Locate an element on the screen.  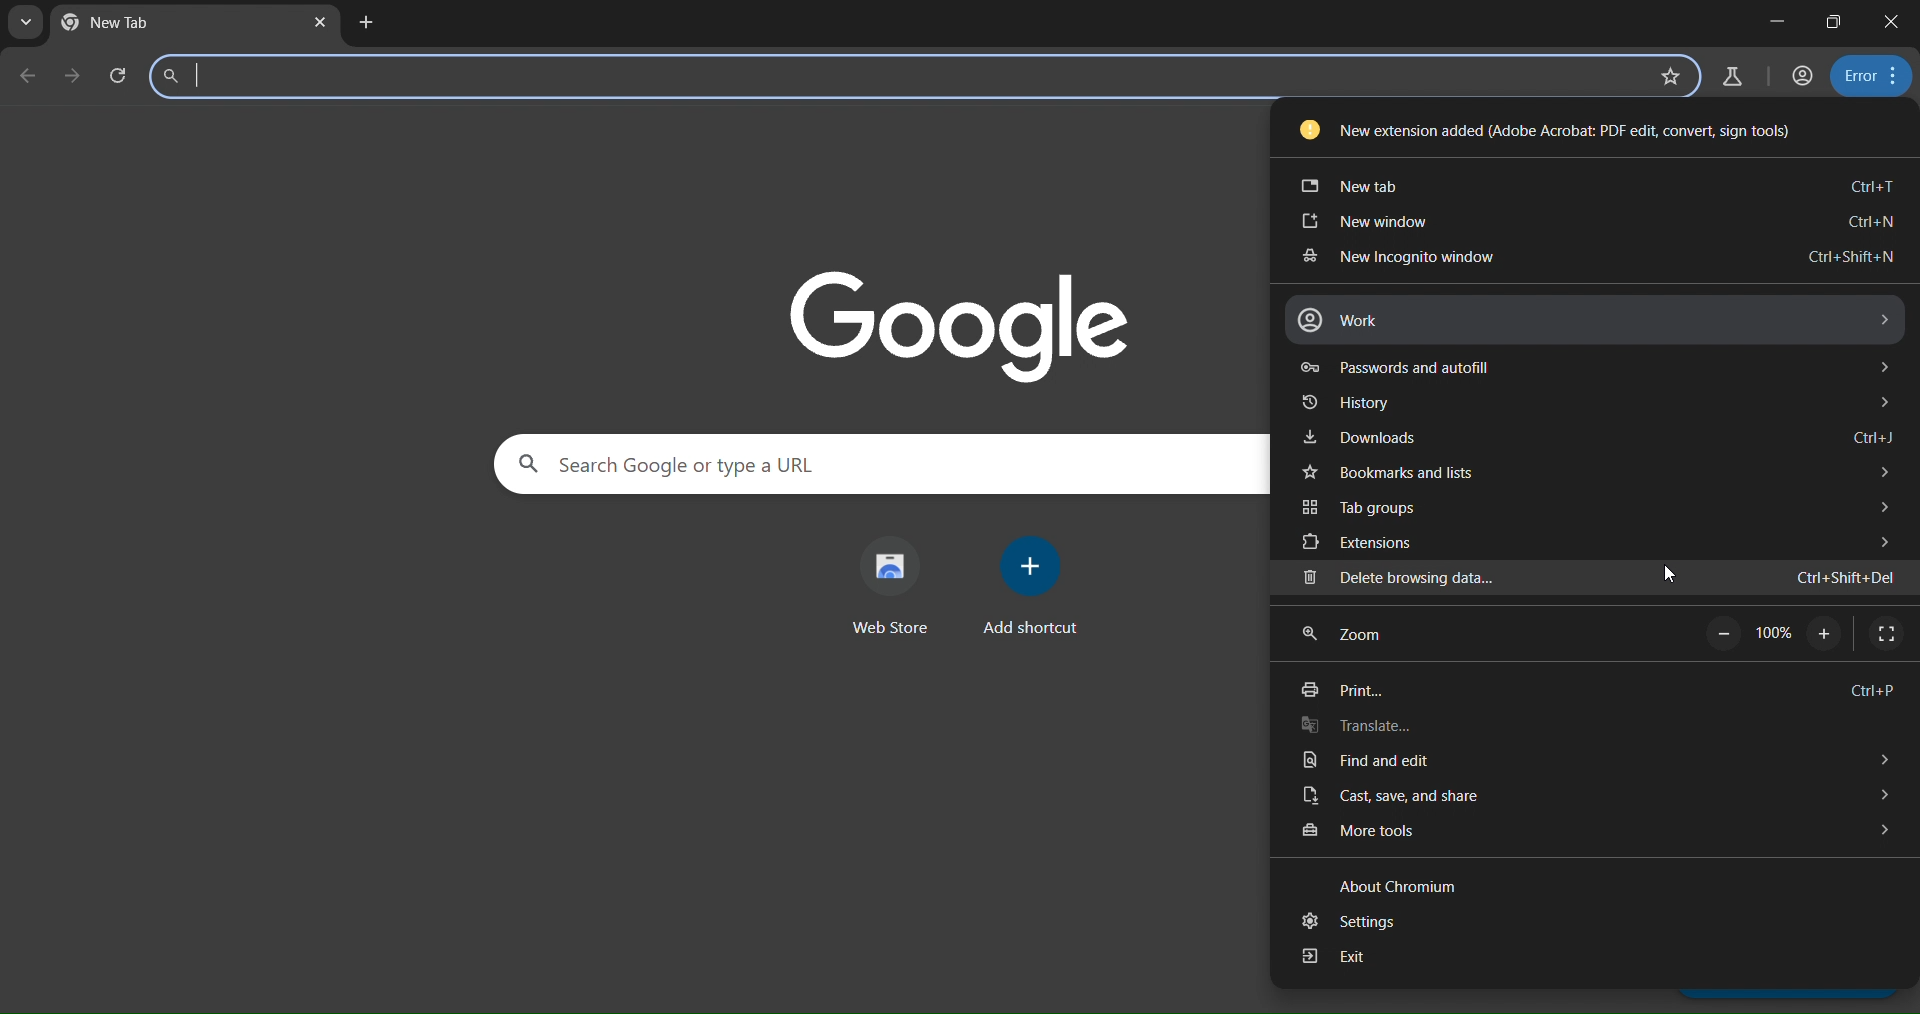
add shortcut is located at coordinates (1028, 584).